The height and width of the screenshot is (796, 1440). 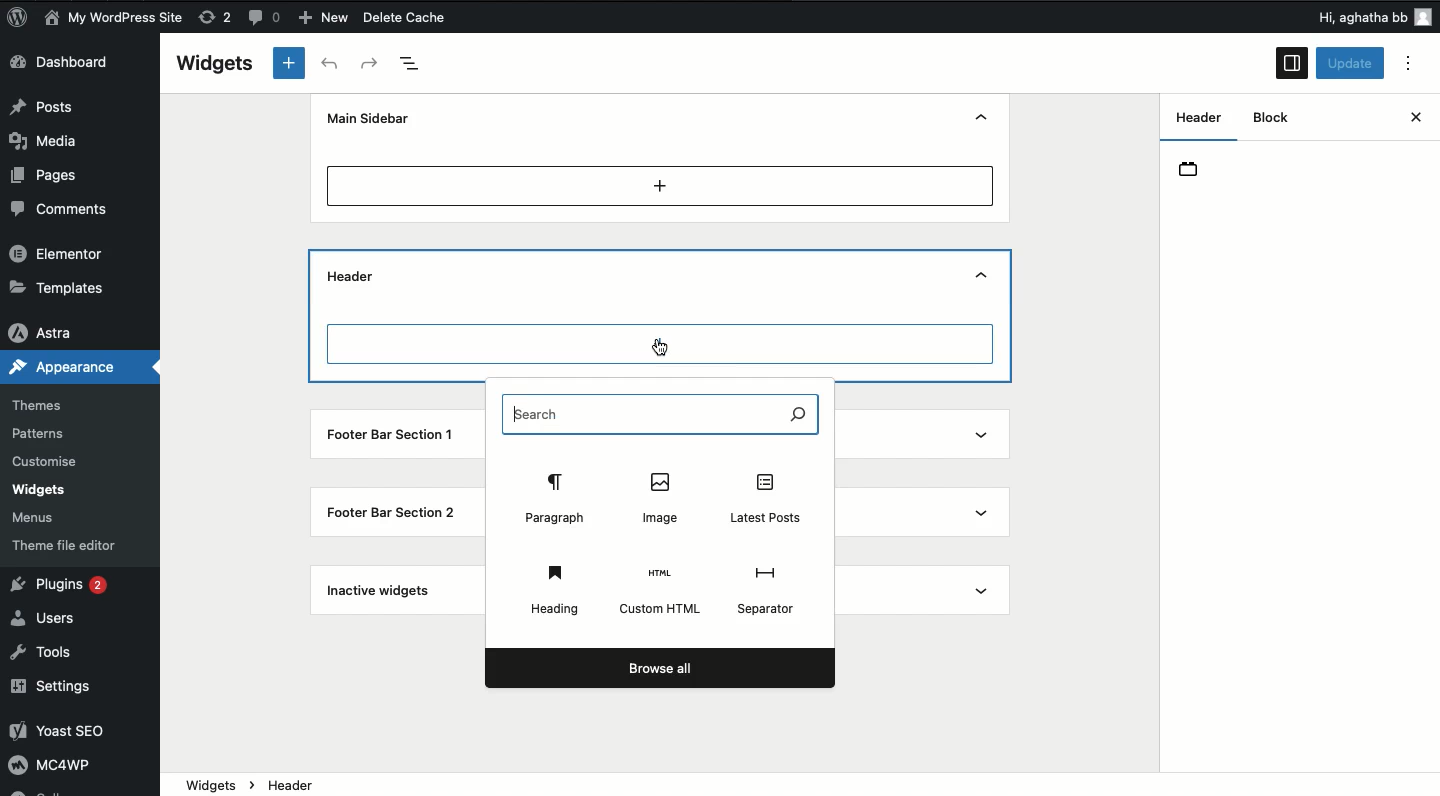 I want to click on Hide, so click(x=985, y=117).